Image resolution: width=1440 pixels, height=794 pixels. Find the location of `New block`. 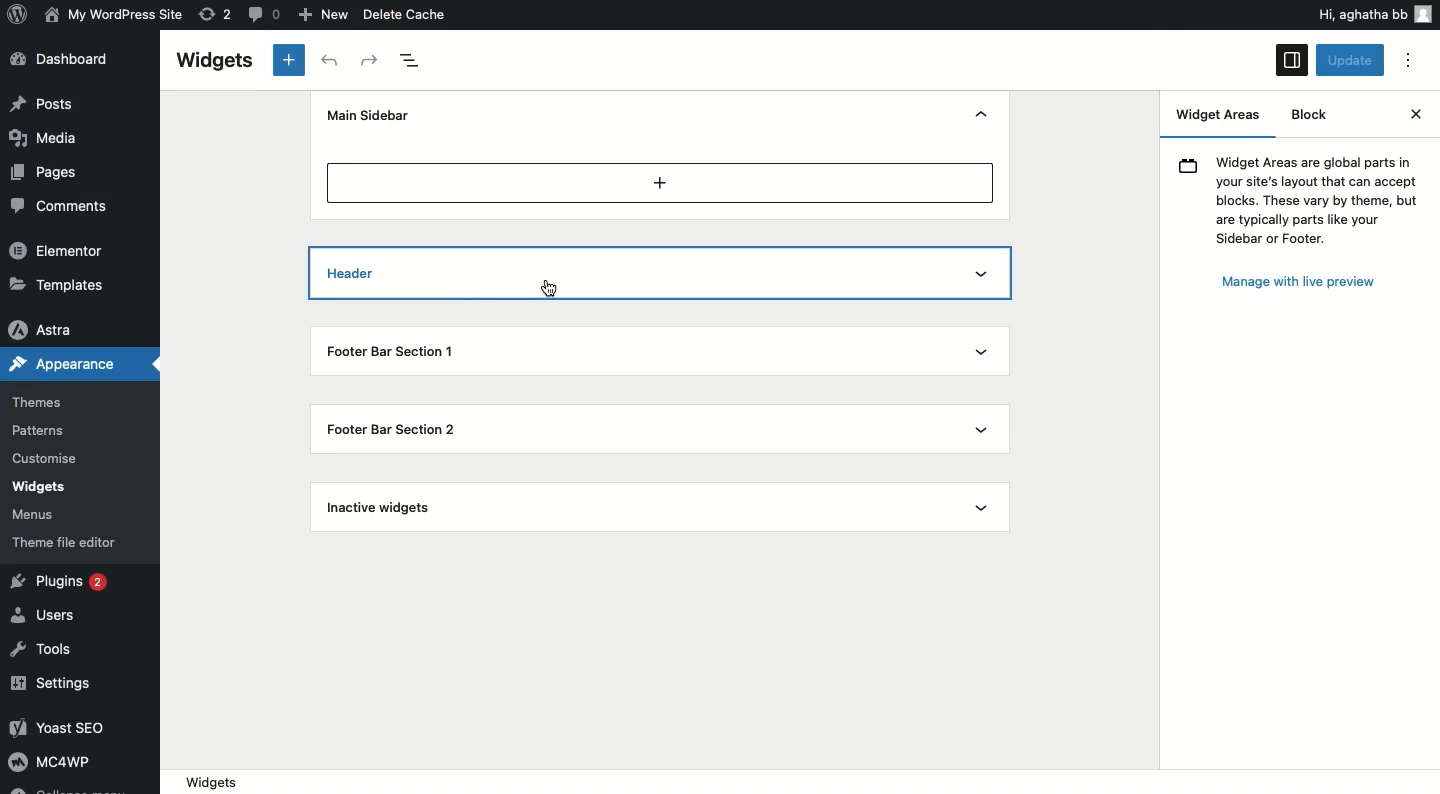

New block is located at coordinates (290, 60).